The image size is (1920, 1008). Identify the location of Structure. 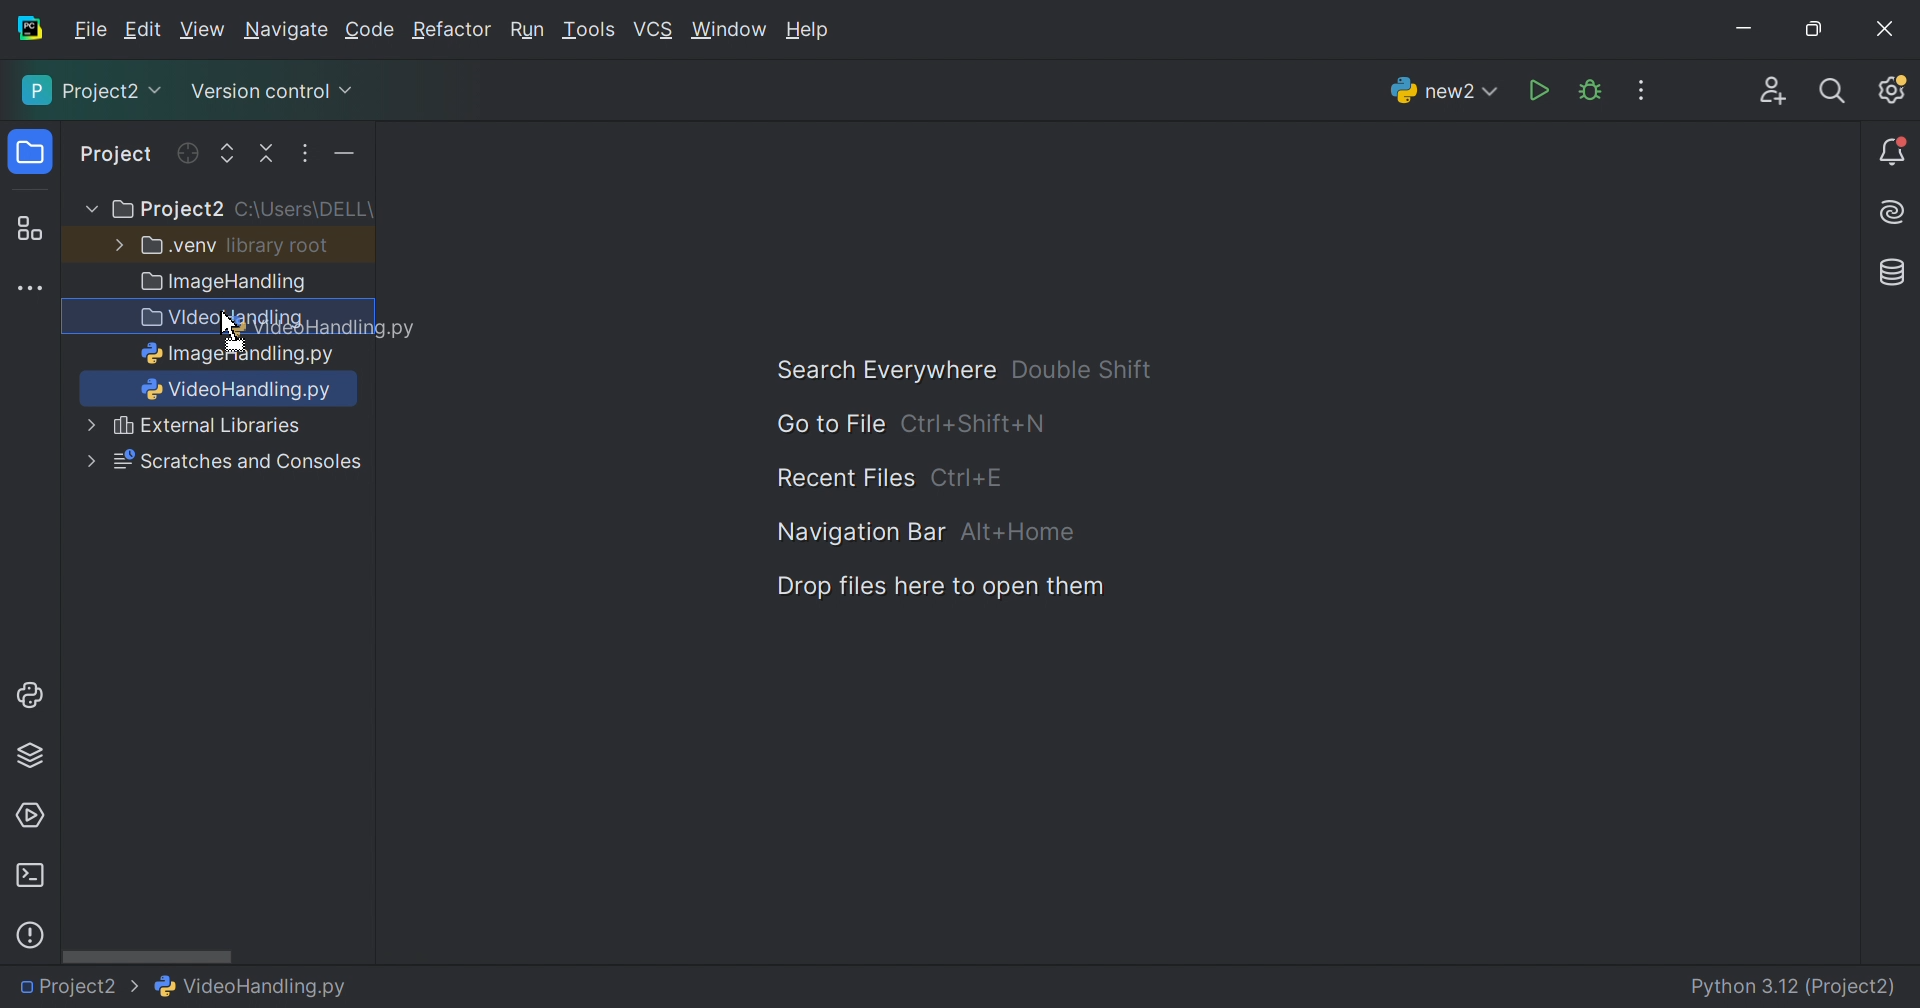
(29, 230).